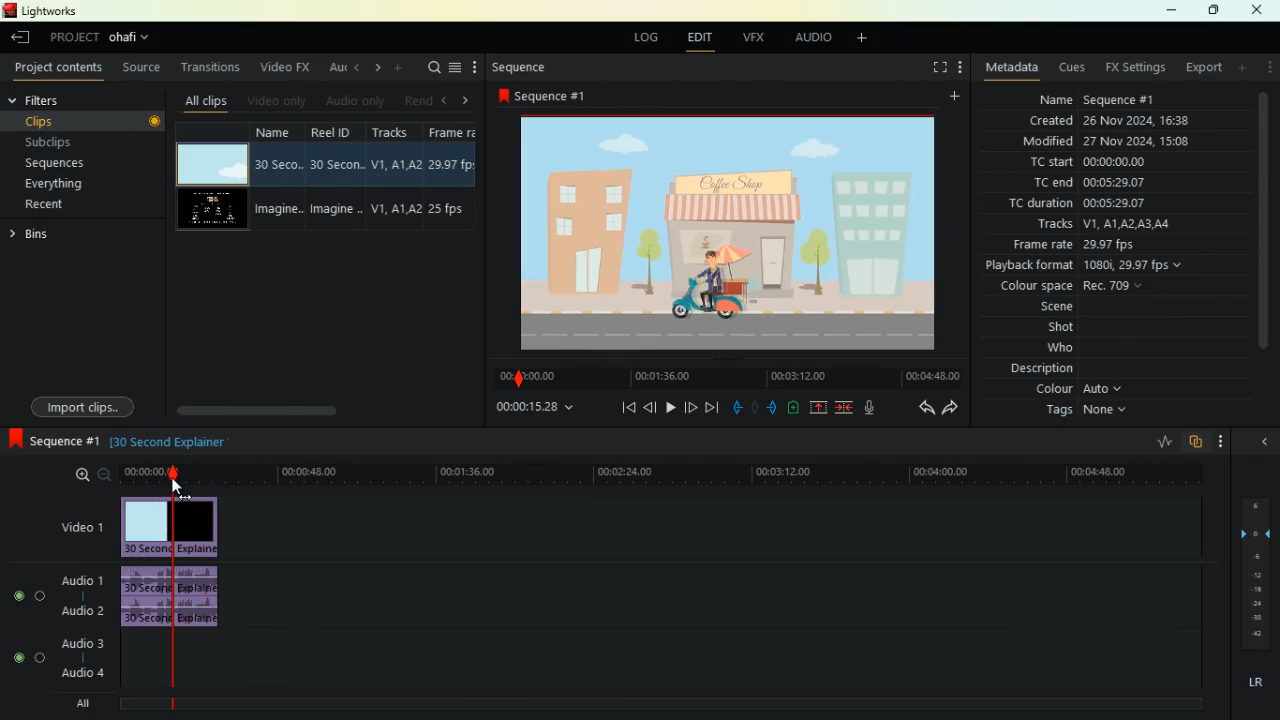 The height and width of the screenshot is (720, 1280). What do you see at coordinates (693, 407) in the screenshot?
I see `forward` at bounding box center [693, 407].